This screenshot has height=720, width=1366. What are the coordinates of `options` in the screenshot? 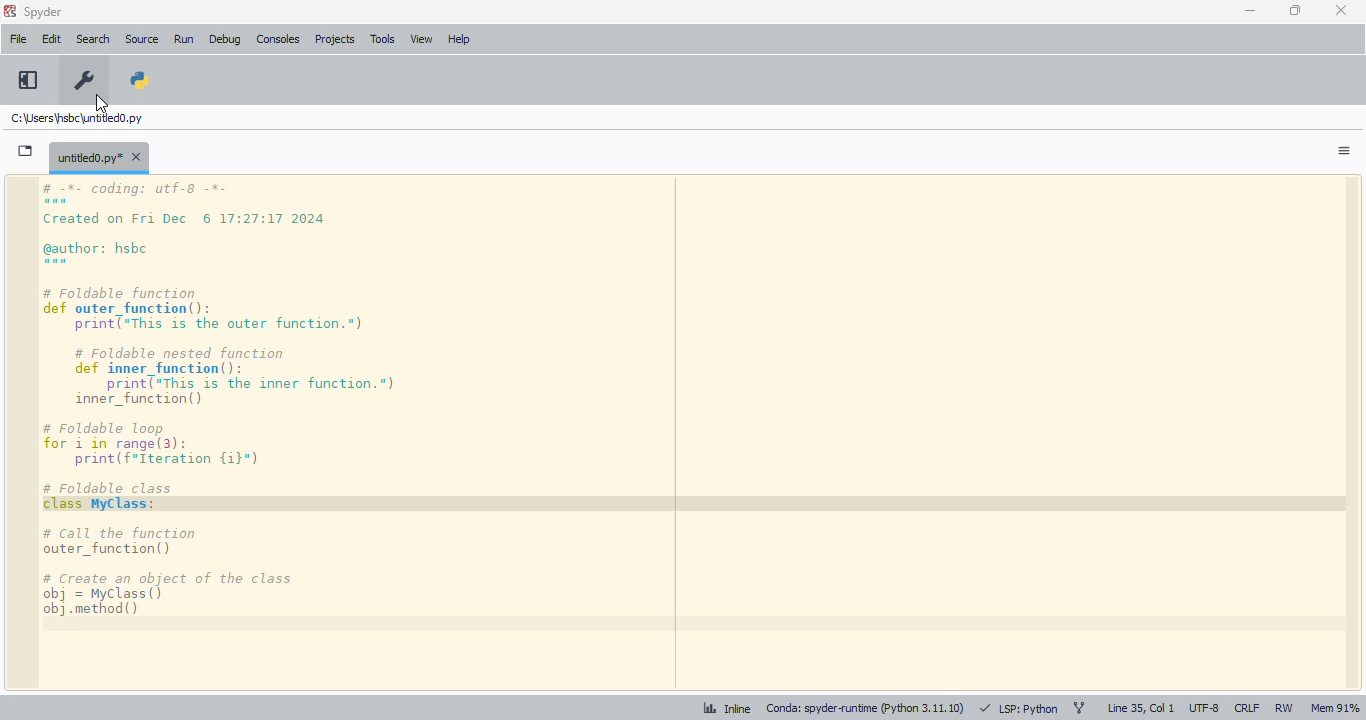 It's located at (1344, 151).